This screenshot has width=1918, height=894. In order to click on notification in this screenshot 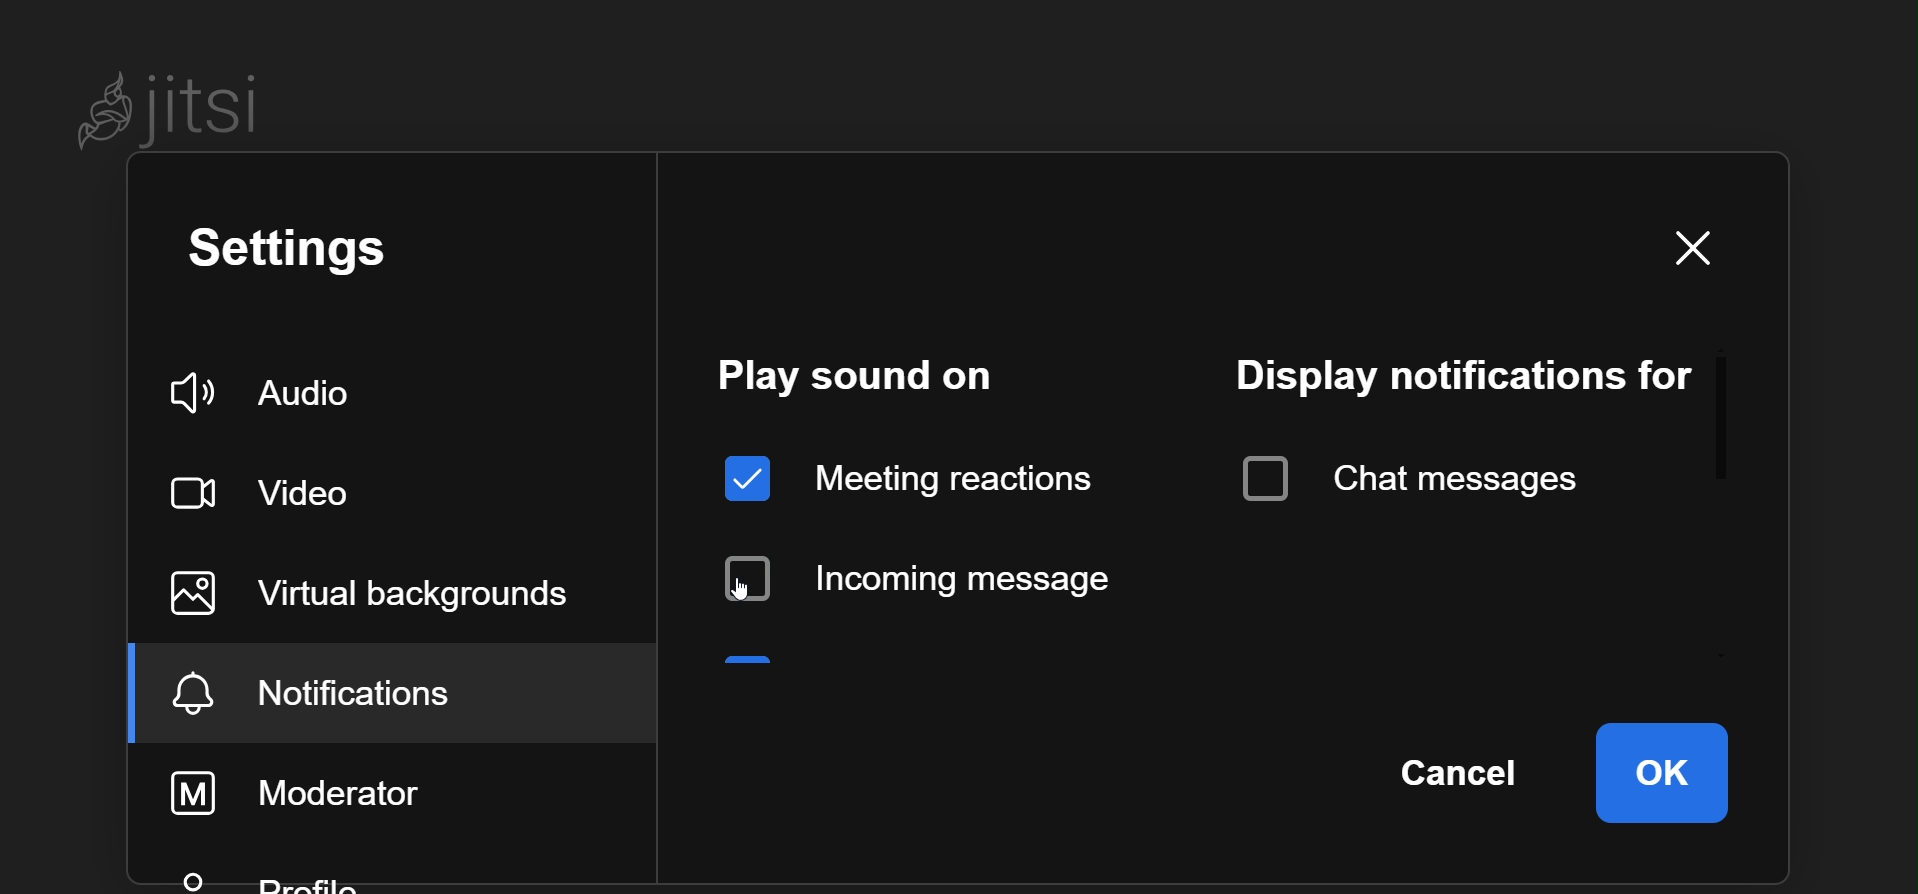, I will do `click(349, 692)`.